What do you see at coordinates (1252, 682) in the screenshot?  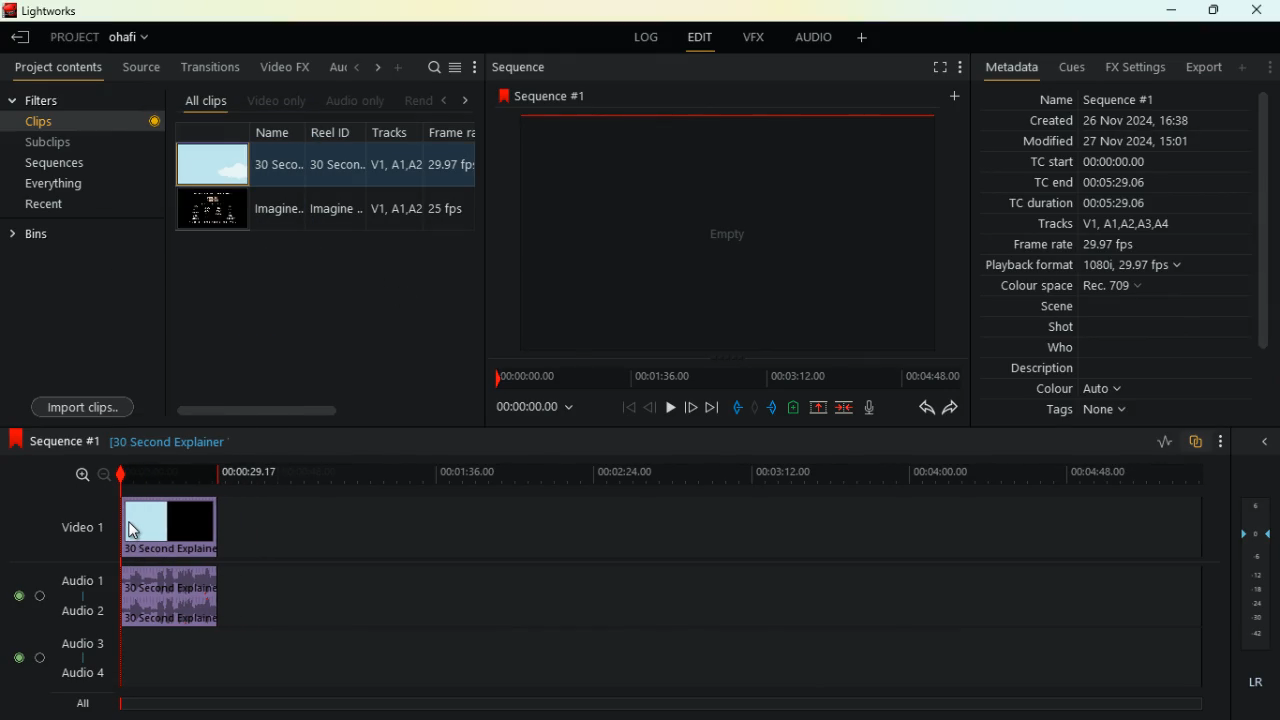 I see `lr` at bounding box center [1252, 682].